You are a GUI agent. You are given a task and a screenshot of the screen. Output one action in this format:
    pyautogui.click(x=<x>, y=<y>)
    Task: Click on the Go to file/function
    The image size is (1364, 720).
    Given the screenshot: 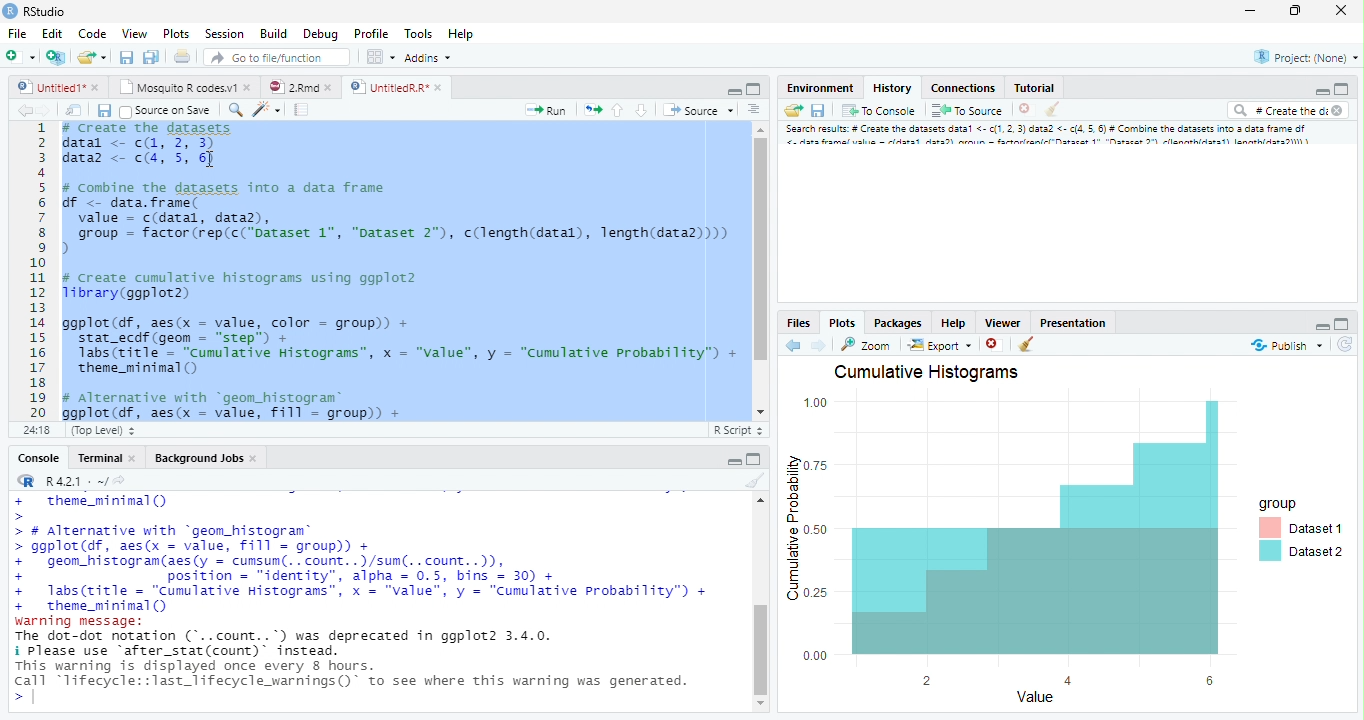 What is the action you would take?
    pyautogui.click(x=275, y=58)
    